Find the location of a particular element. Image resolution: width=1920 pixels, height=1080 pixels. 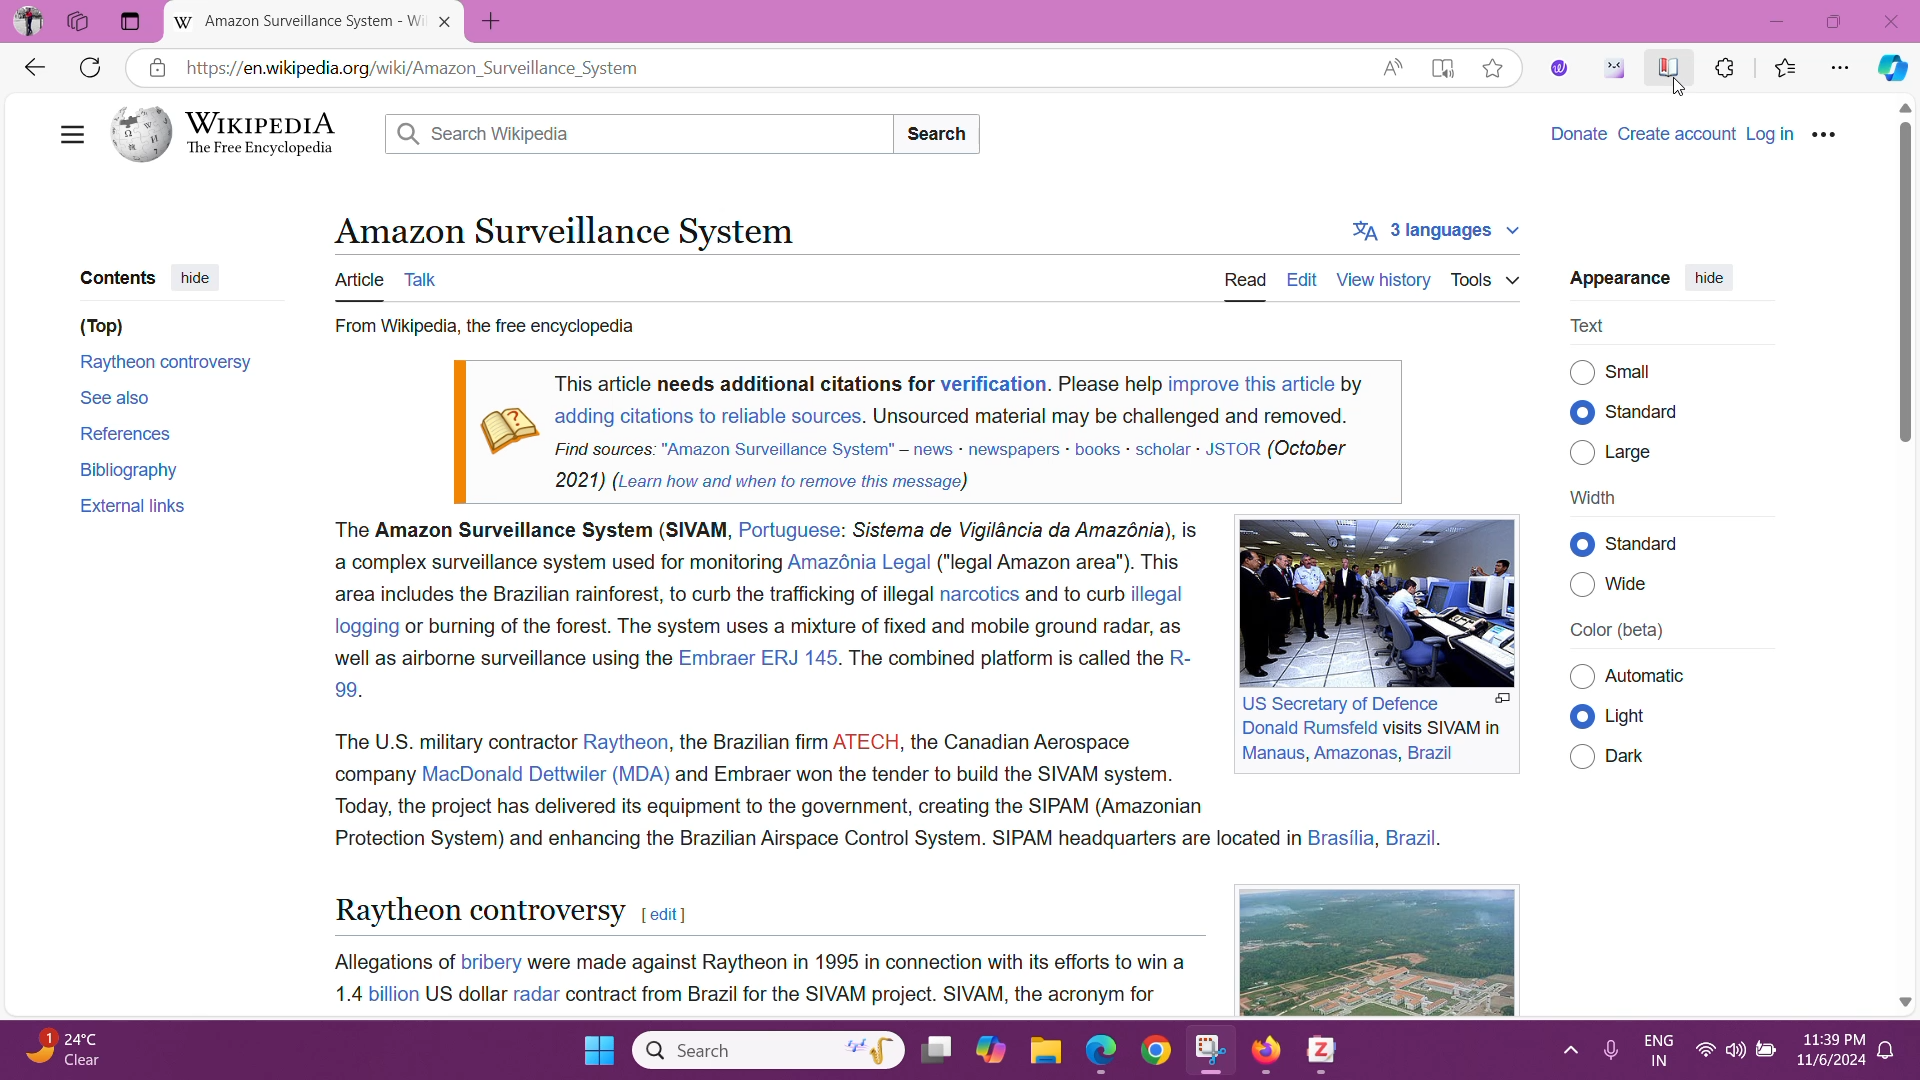

Sistema de Vigilancia da Amazénia), is is located at coordinates (1026, 529).